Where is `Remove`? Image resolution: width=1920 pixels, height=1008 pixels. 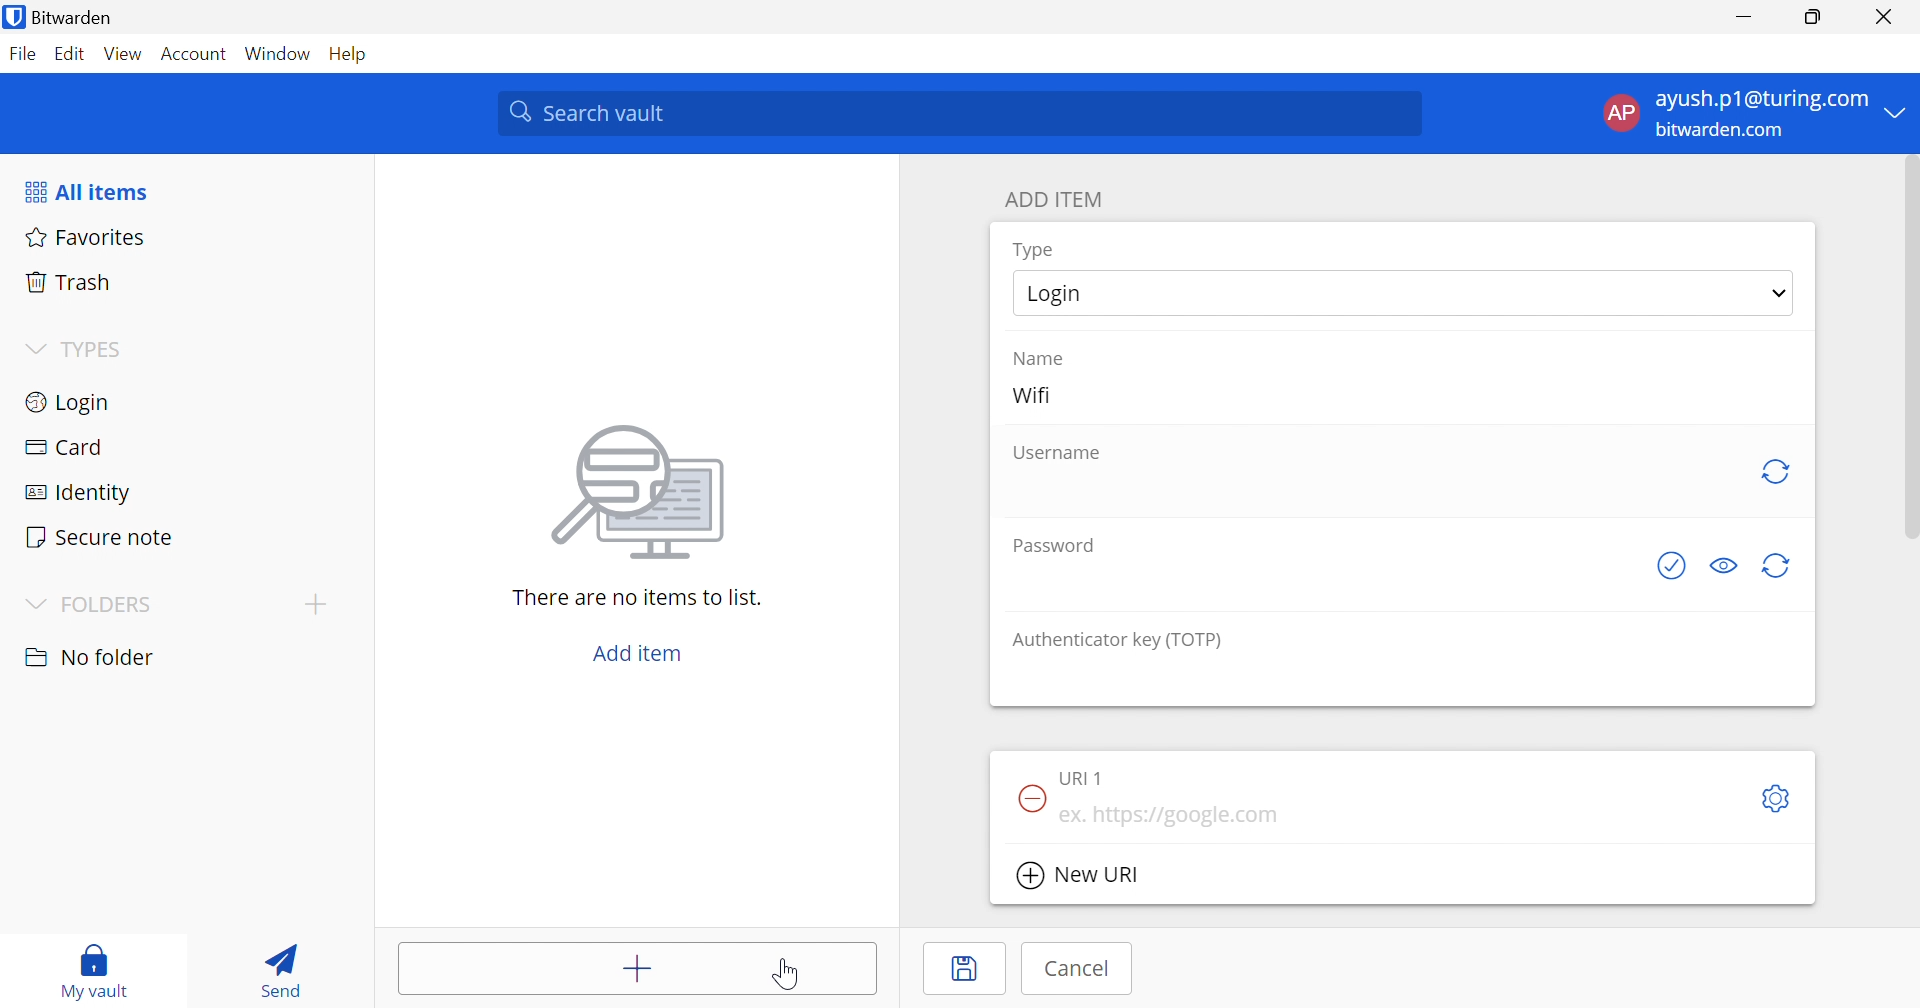
Remove is located at coordinates (1030, 798).